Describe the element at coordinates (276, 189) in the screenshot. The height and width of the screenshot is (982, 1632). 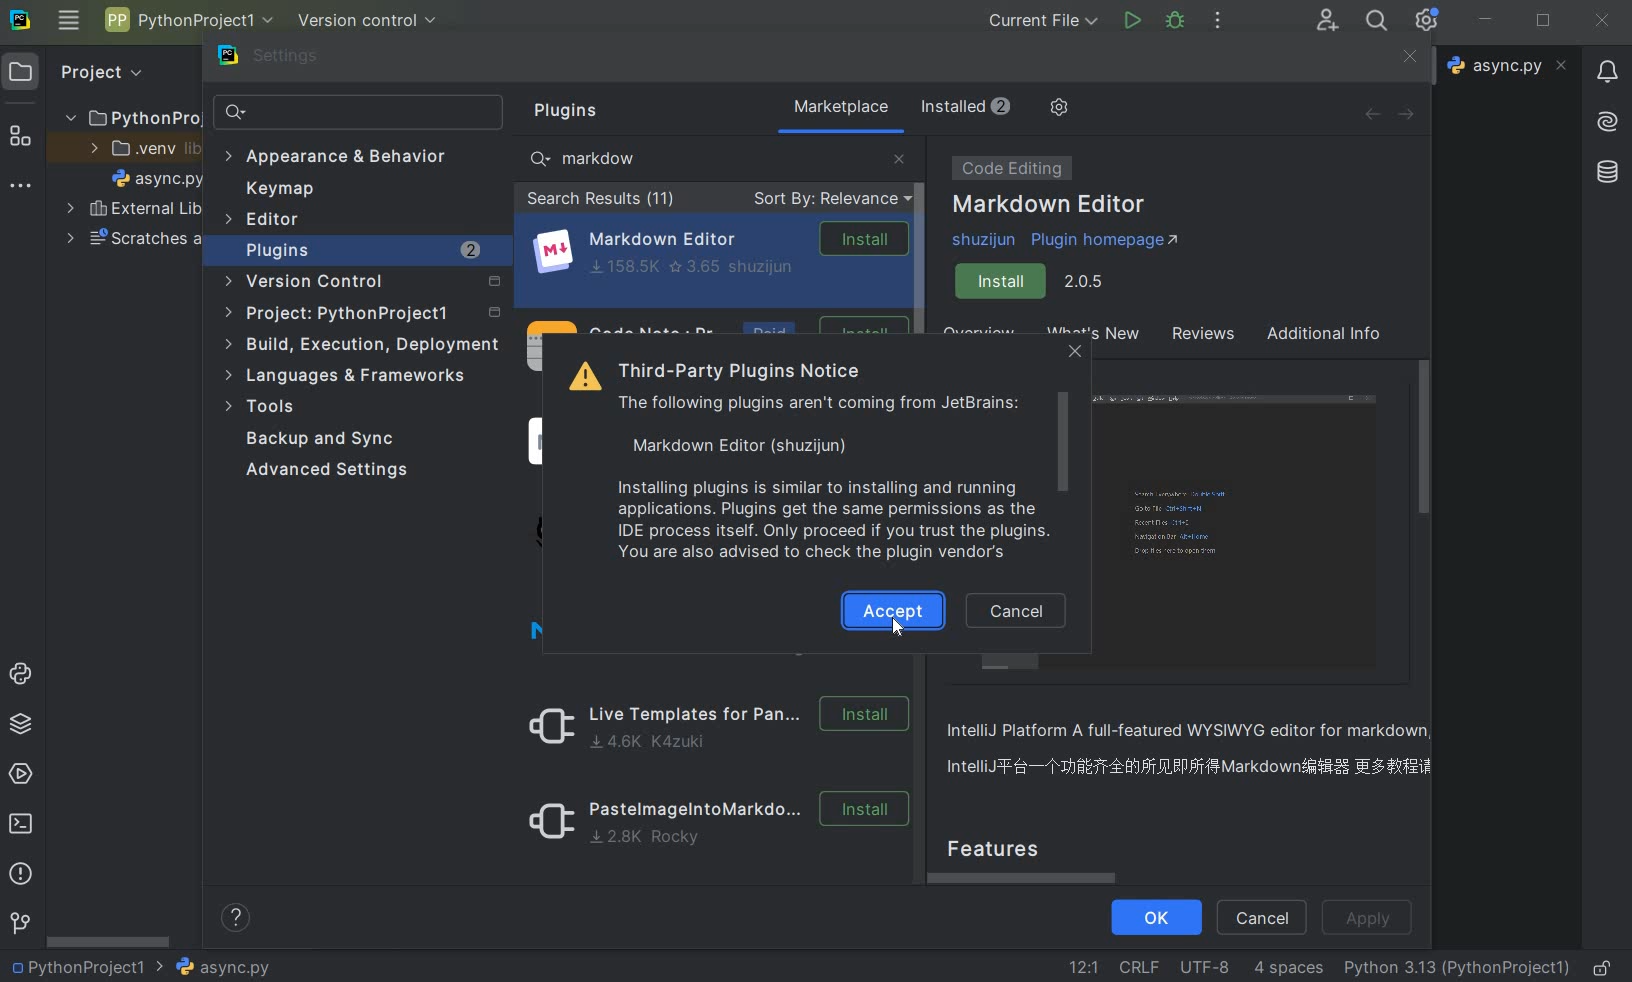
I see `keymap` at that location.